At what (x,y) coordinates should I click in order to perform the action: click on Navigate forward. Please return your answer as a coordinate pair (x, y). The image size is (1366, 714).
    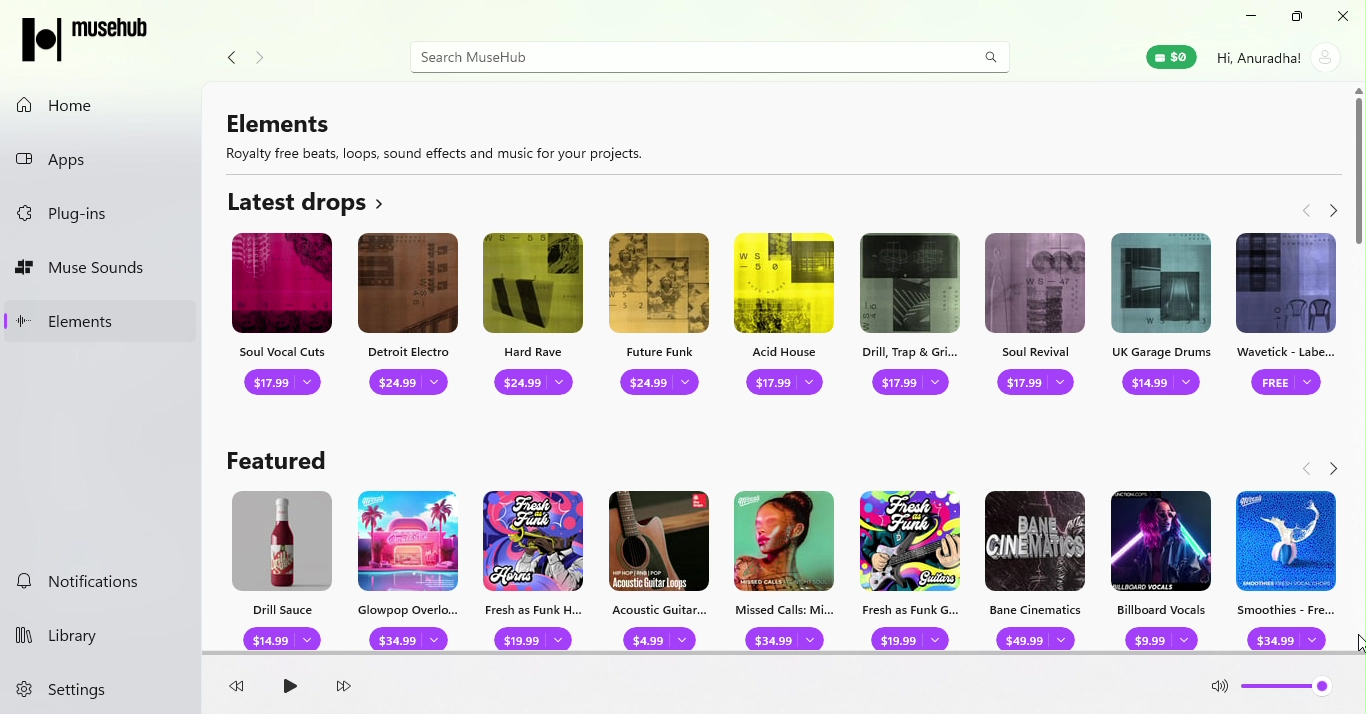
    Looking at the image, I should click on (1332, 208).